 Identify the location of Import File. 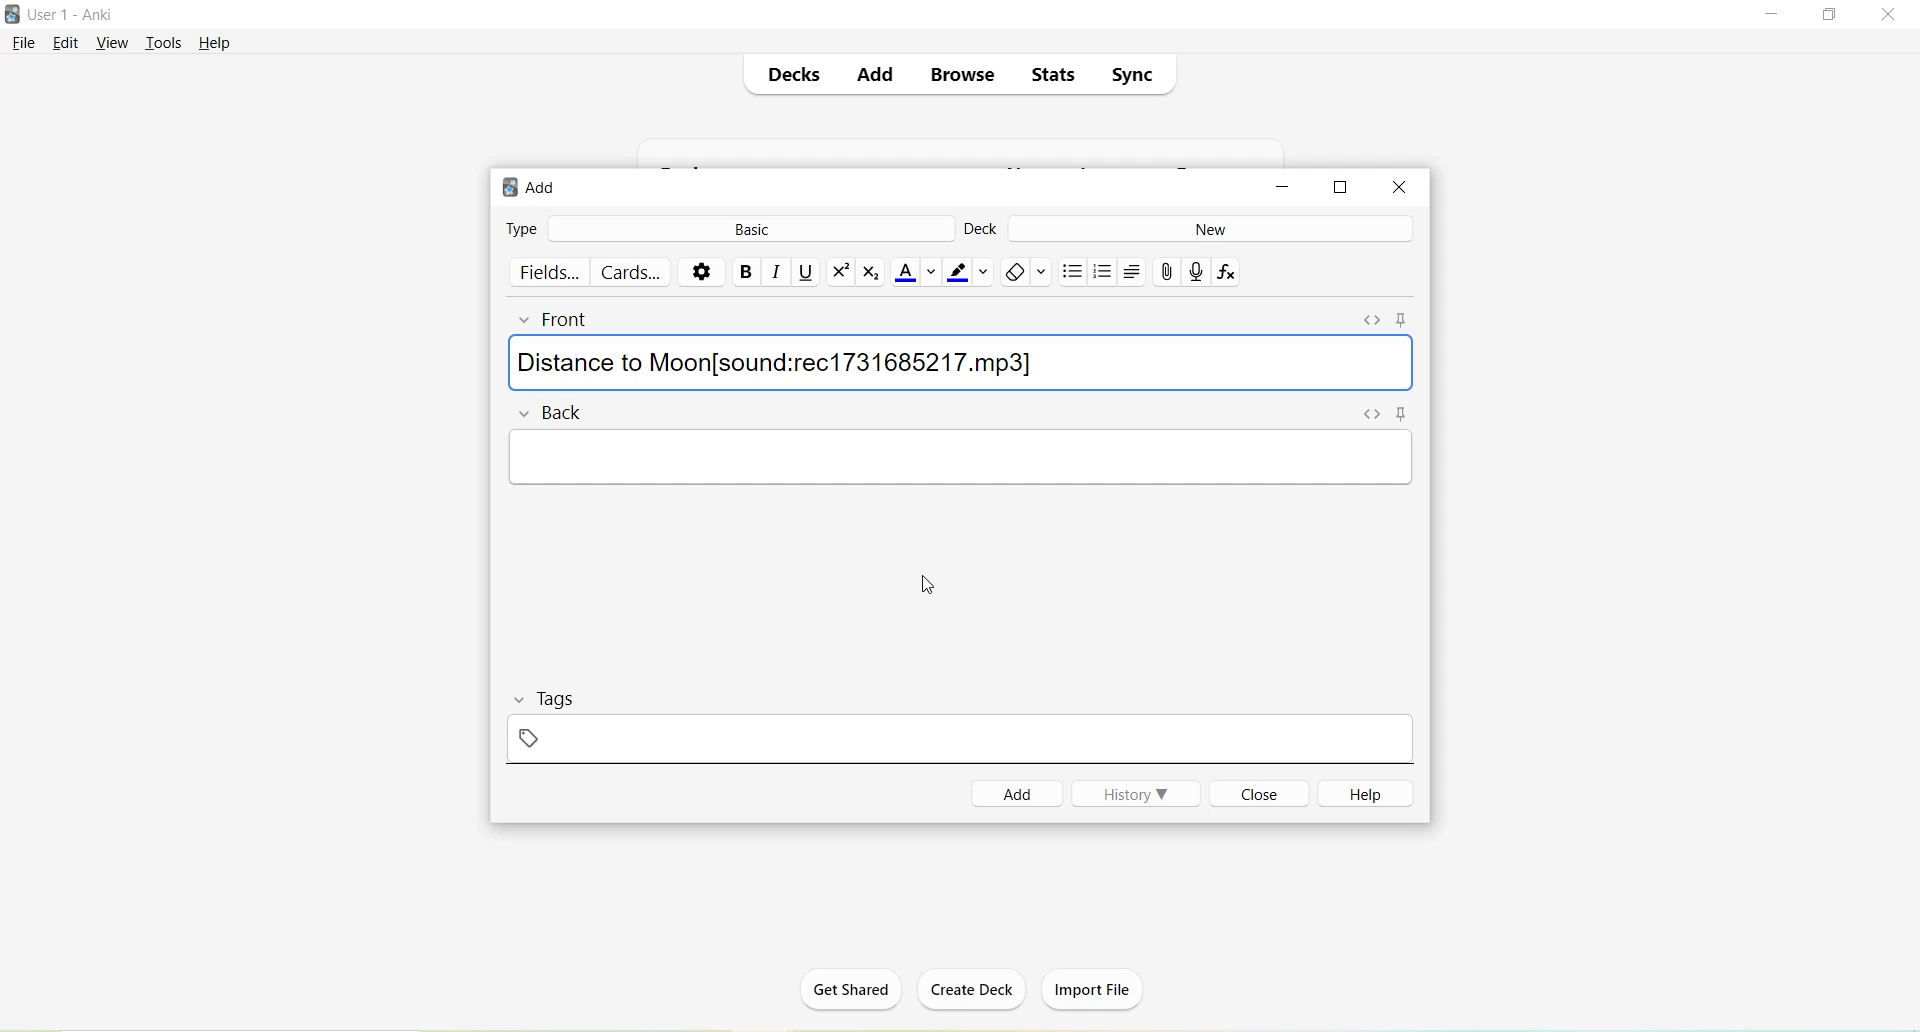
(1100, 990).